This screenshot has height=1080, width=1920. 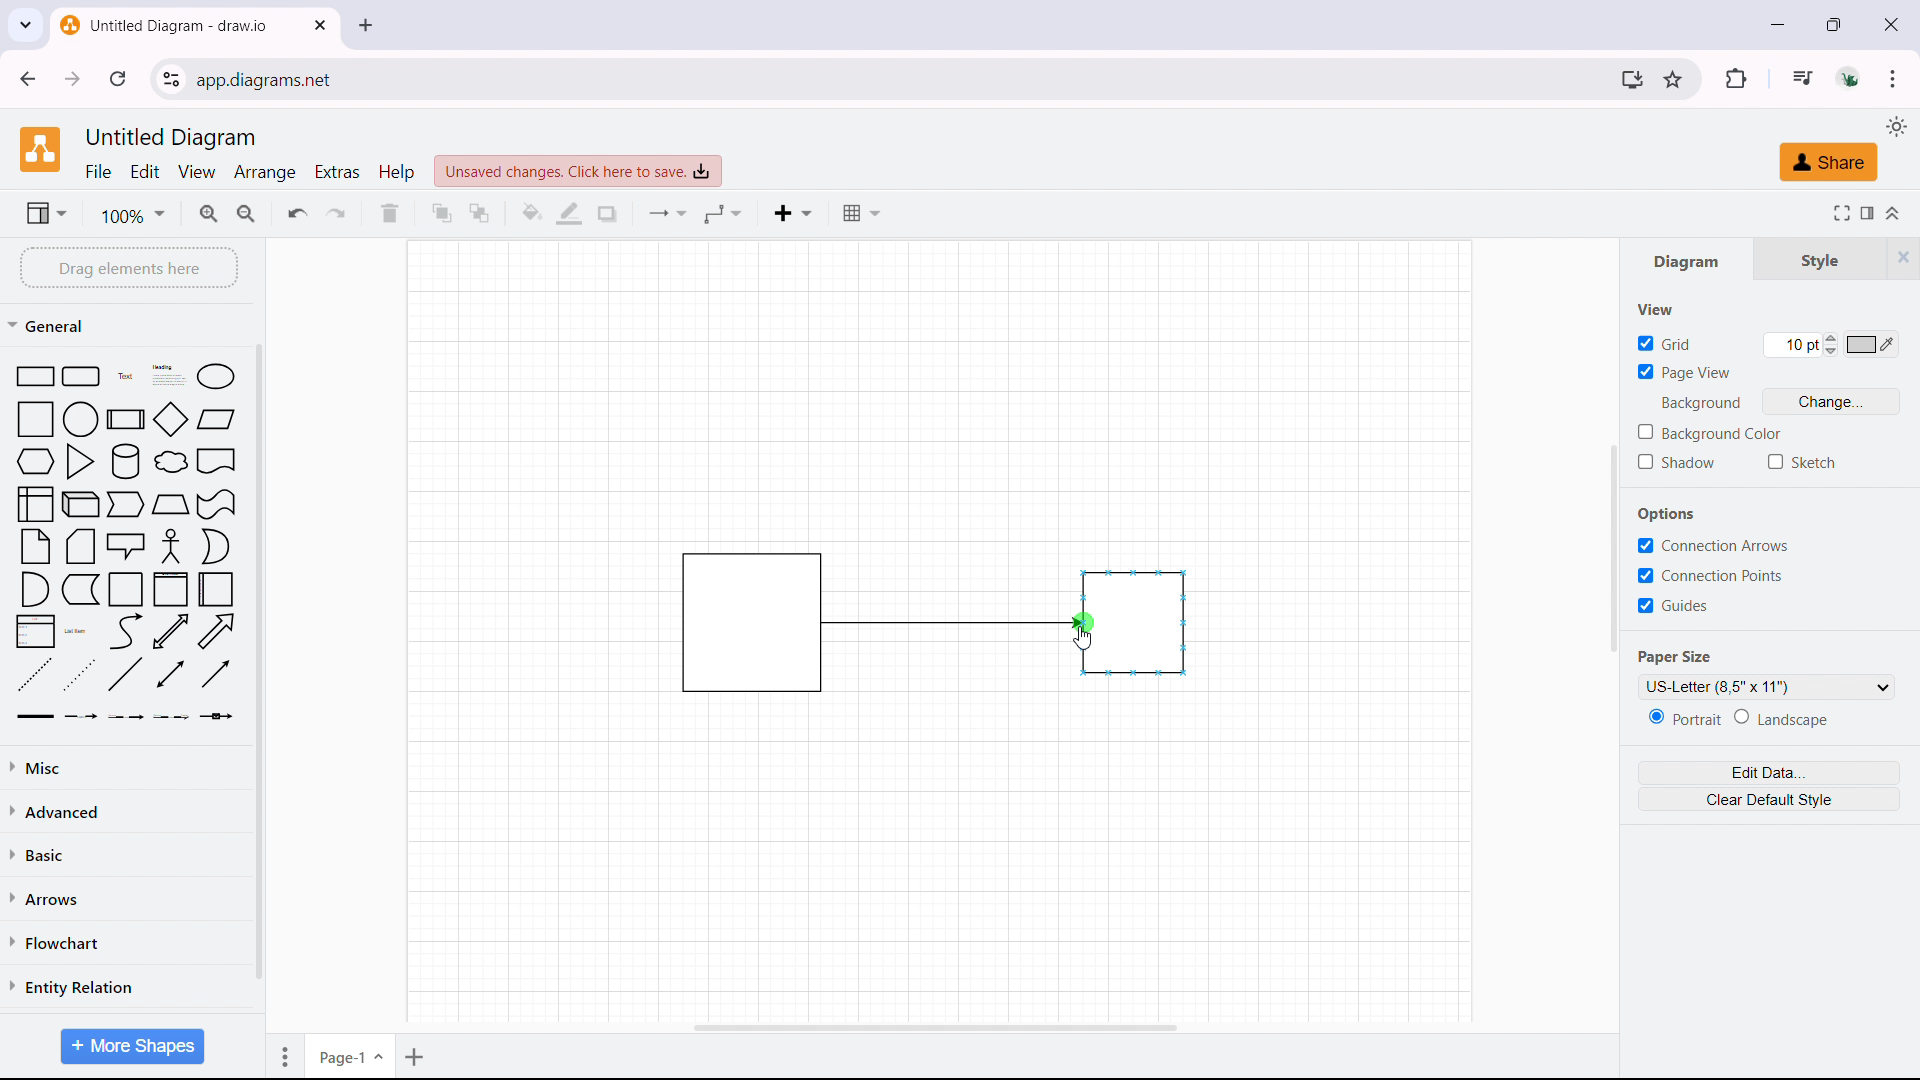 I want to click on collapse/expand, so click(x=1896, y=211).